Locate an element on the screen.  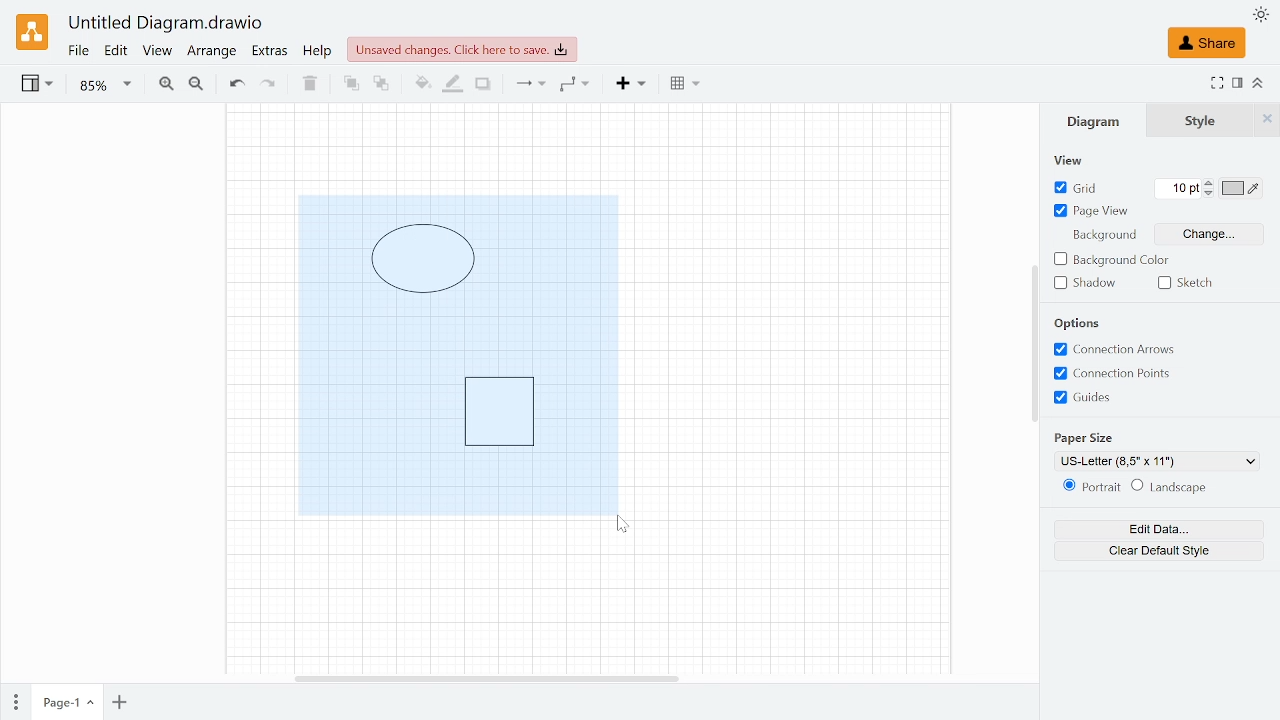
Page view is located at coordinates (1090, 212).